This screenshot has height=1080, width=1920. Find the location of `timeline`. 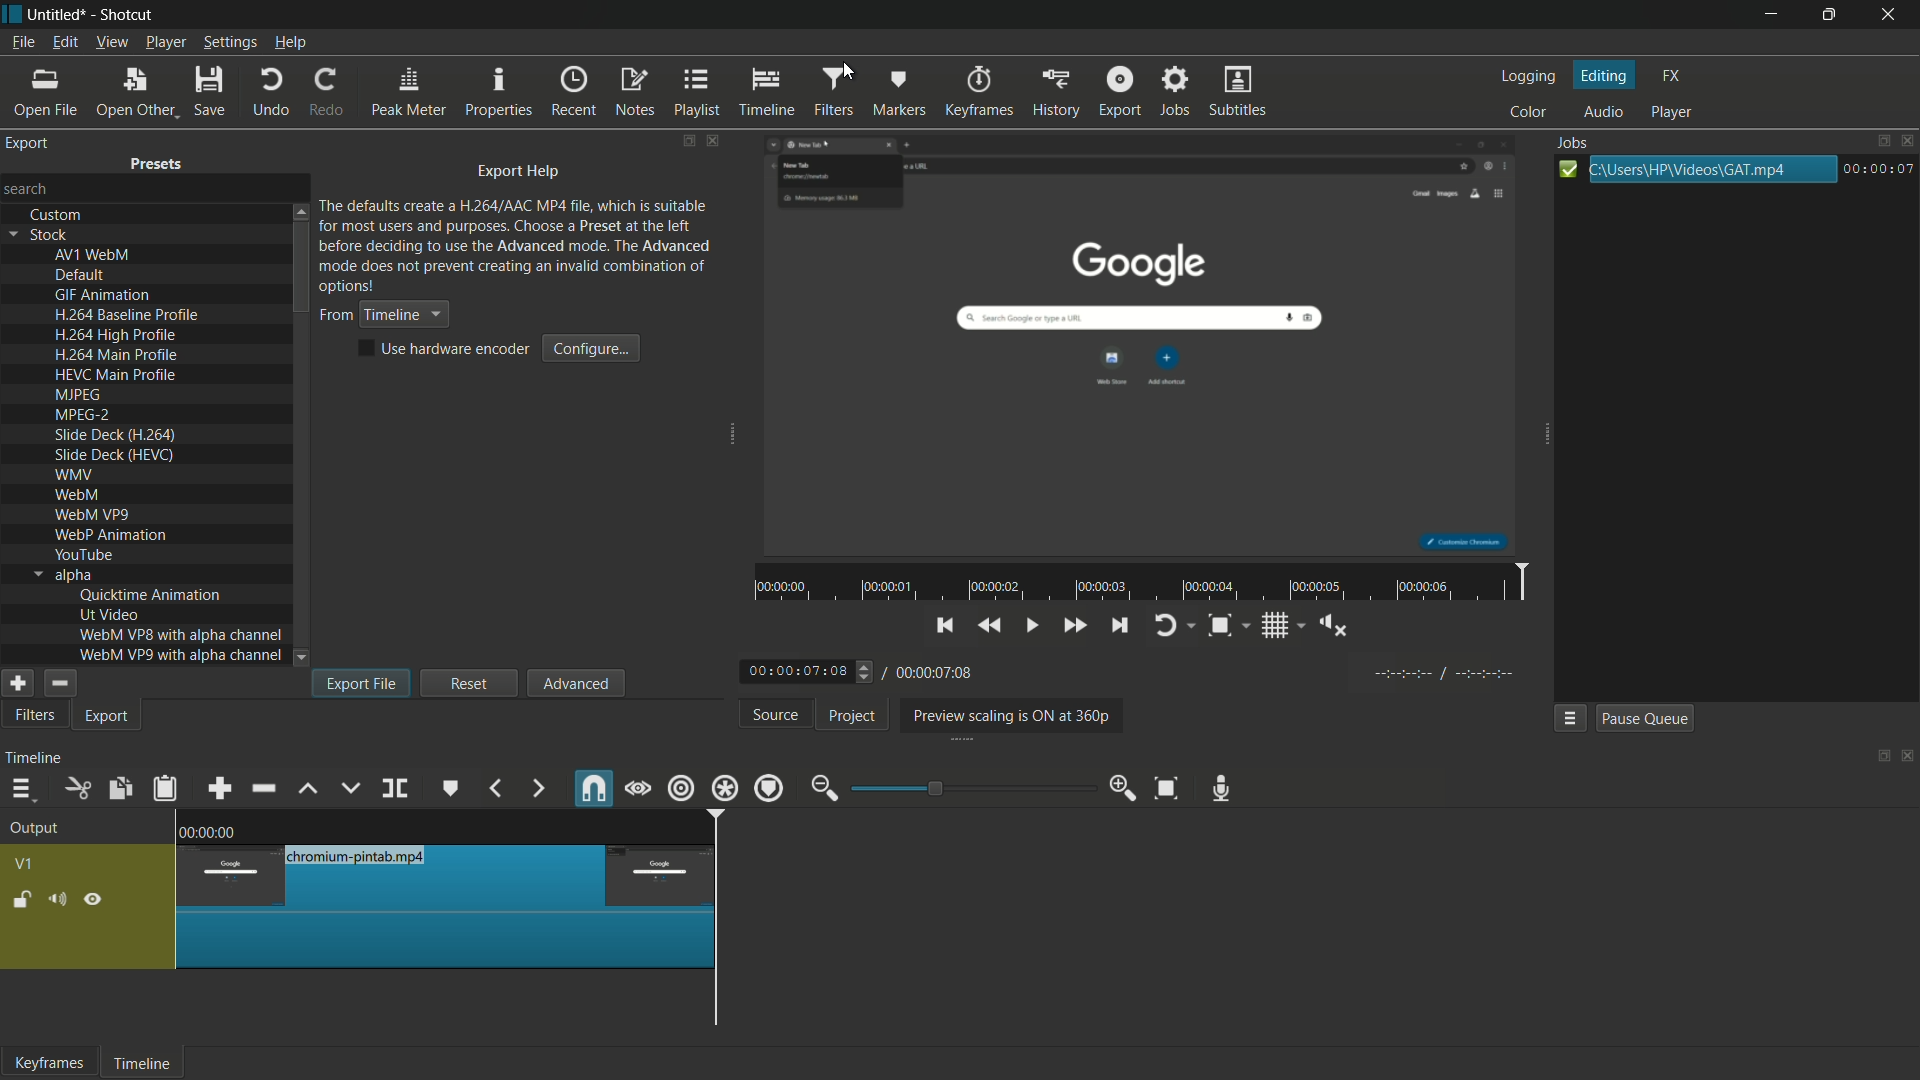

timeline is located at coordinates (767, 92).